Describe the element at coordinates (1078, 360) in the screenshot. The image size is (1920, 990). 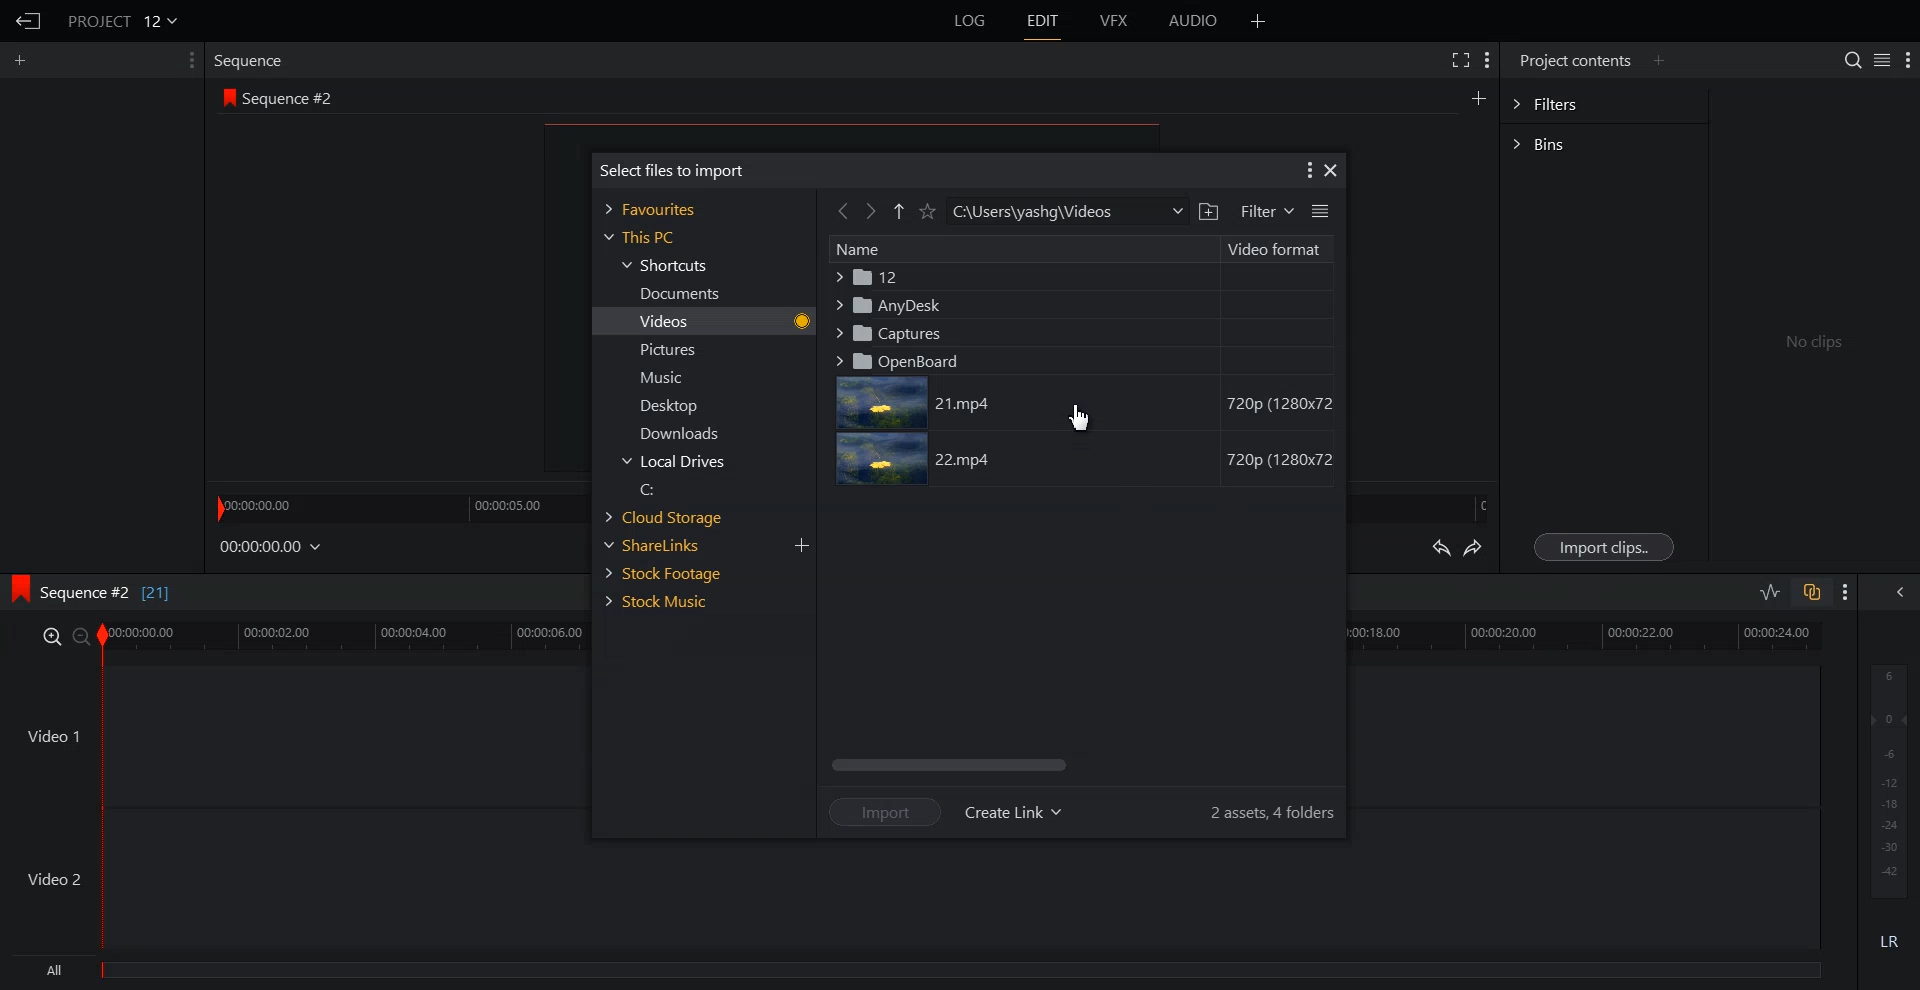
I see `Open Board` at that location.